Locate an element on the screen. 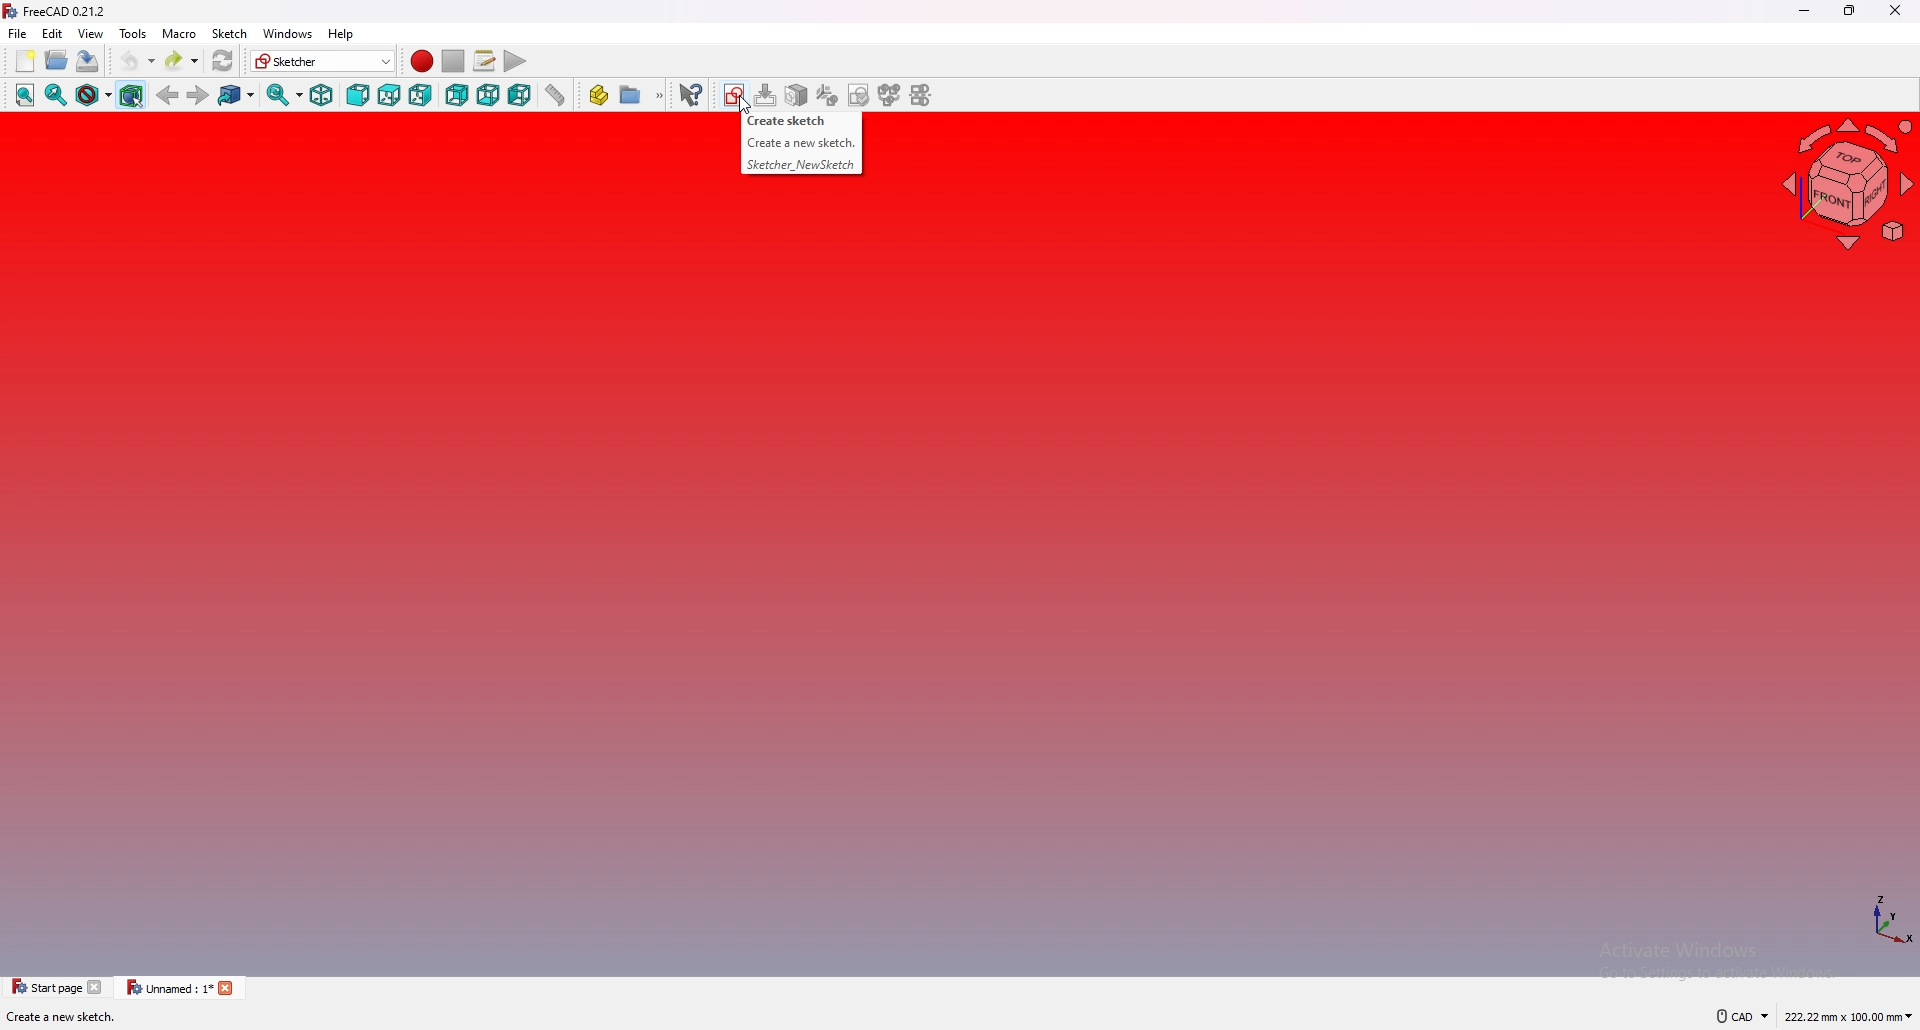 This screenshot has height=1030, width=1920. dimensions is located at coordinates (1848, 1017).